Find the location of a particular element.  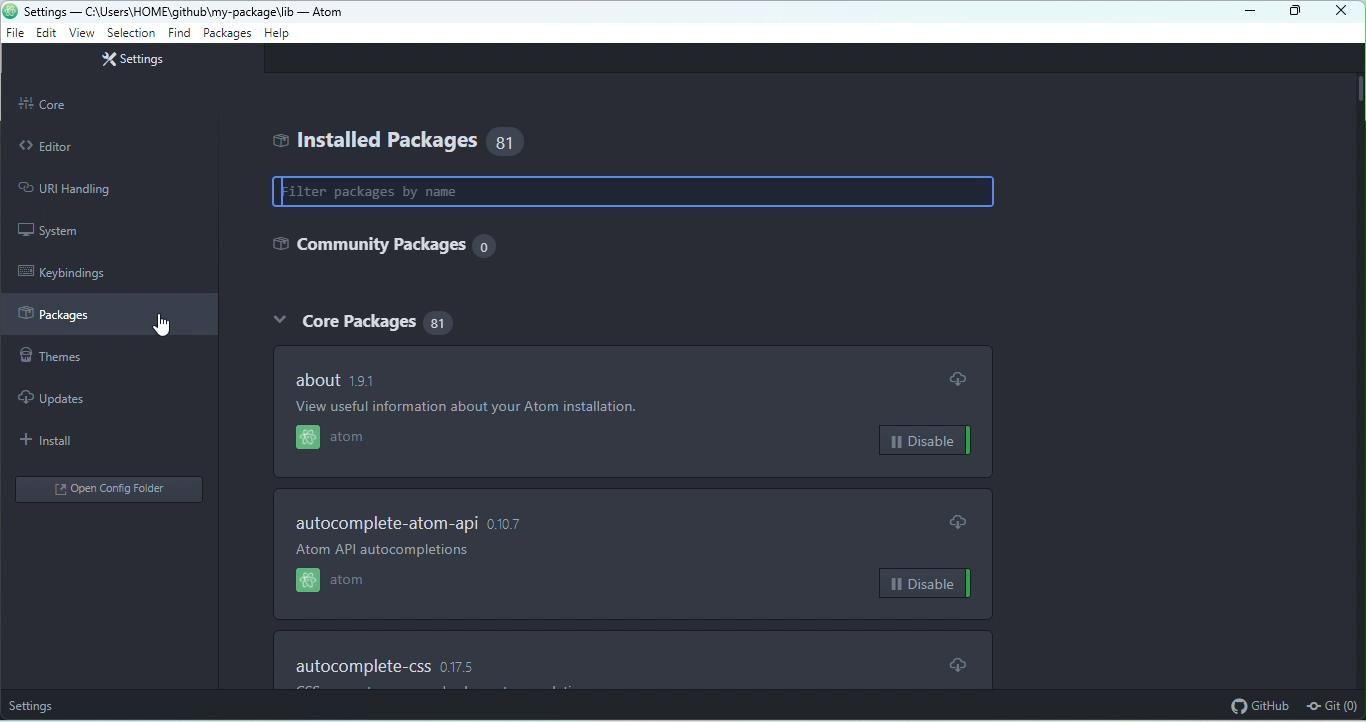

close is located at coordinates (1340, 12).